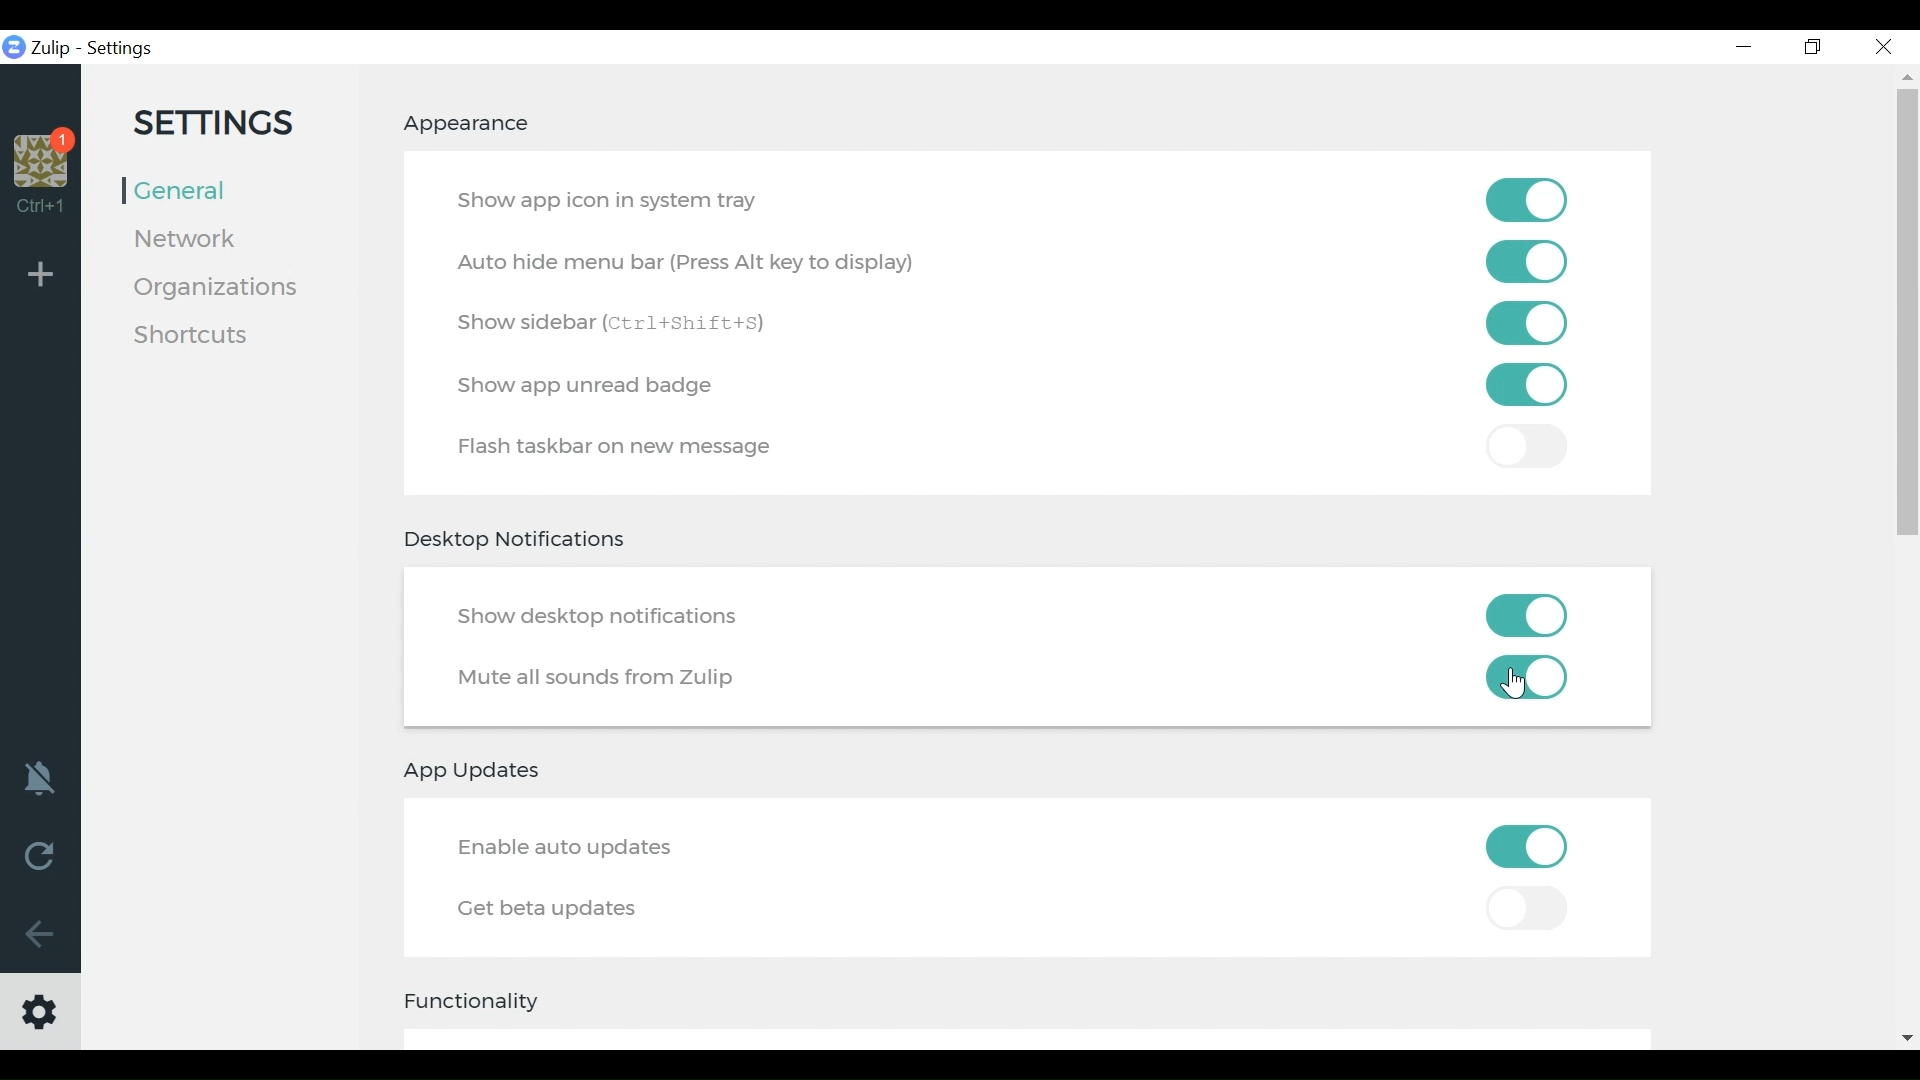 This screenshot has width=1920, height=1080. I want to click on Flash taskbar, so click(622, 451).